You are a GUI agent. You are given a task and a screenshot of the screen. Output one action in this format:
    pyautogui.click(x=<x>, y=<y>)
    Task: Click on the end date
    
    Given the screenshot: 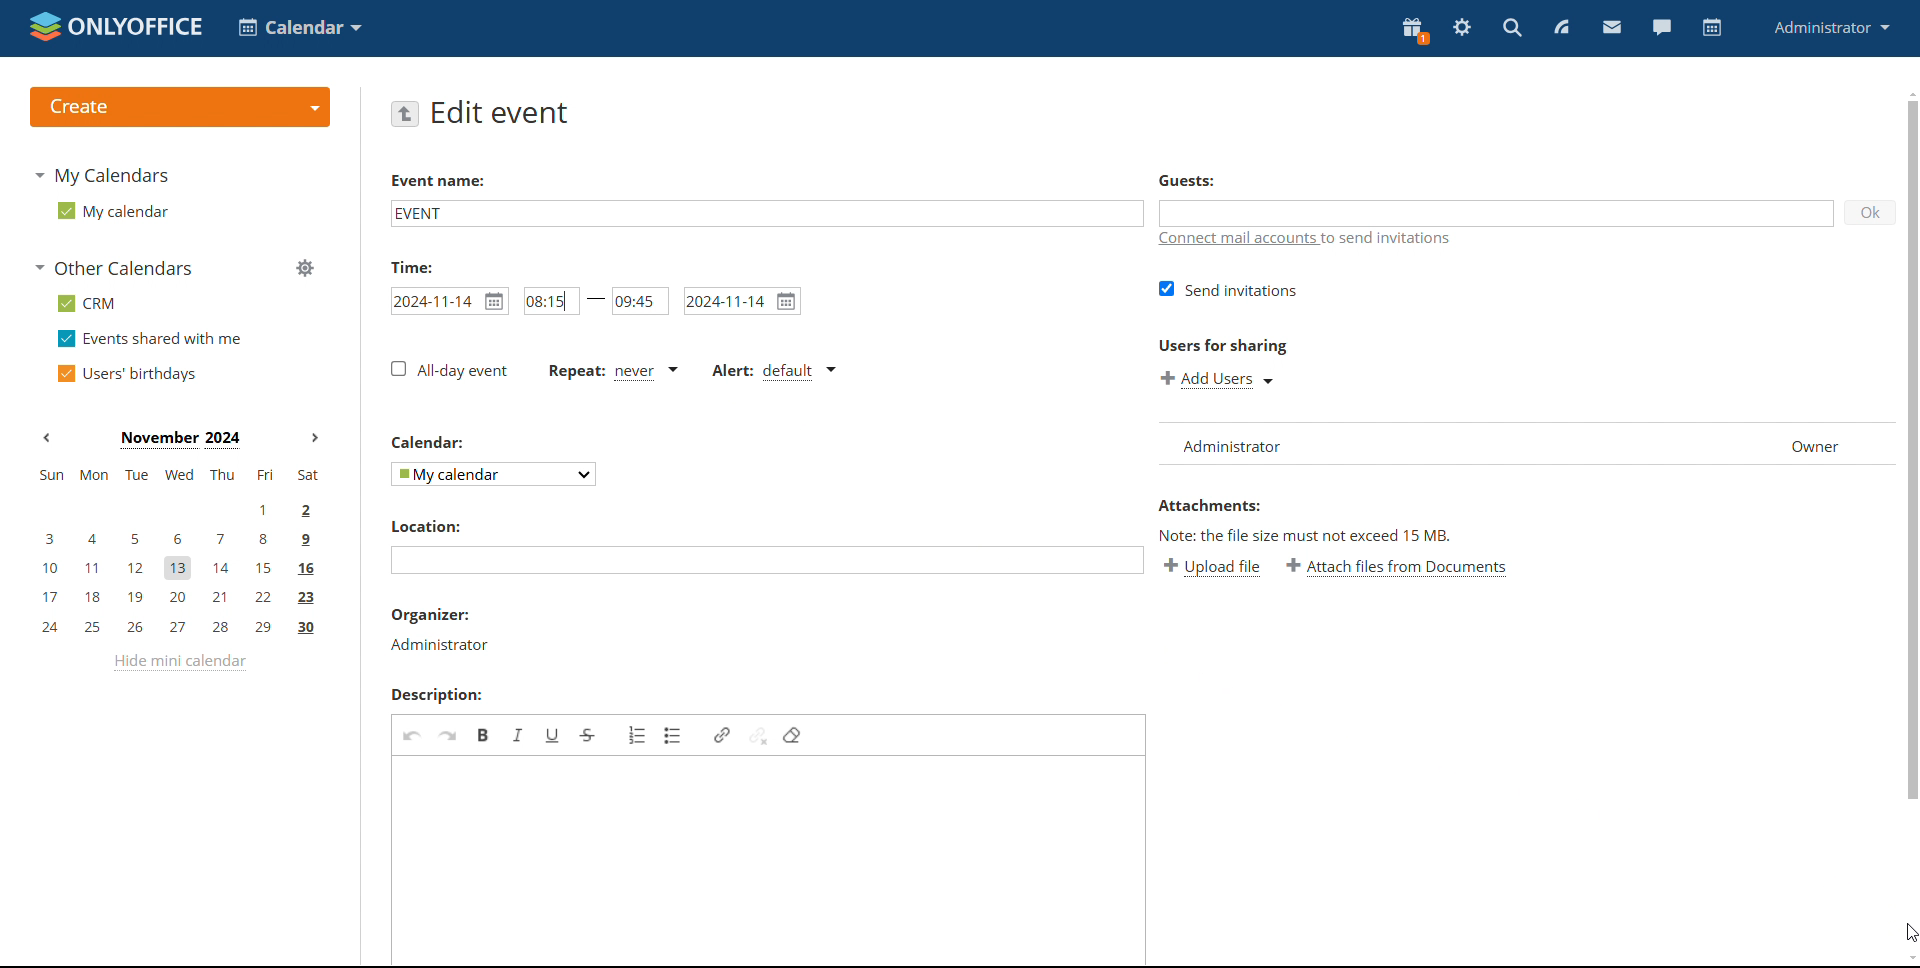 What is the action you would take?
    pyautogui.click(x=741, y=301)
    